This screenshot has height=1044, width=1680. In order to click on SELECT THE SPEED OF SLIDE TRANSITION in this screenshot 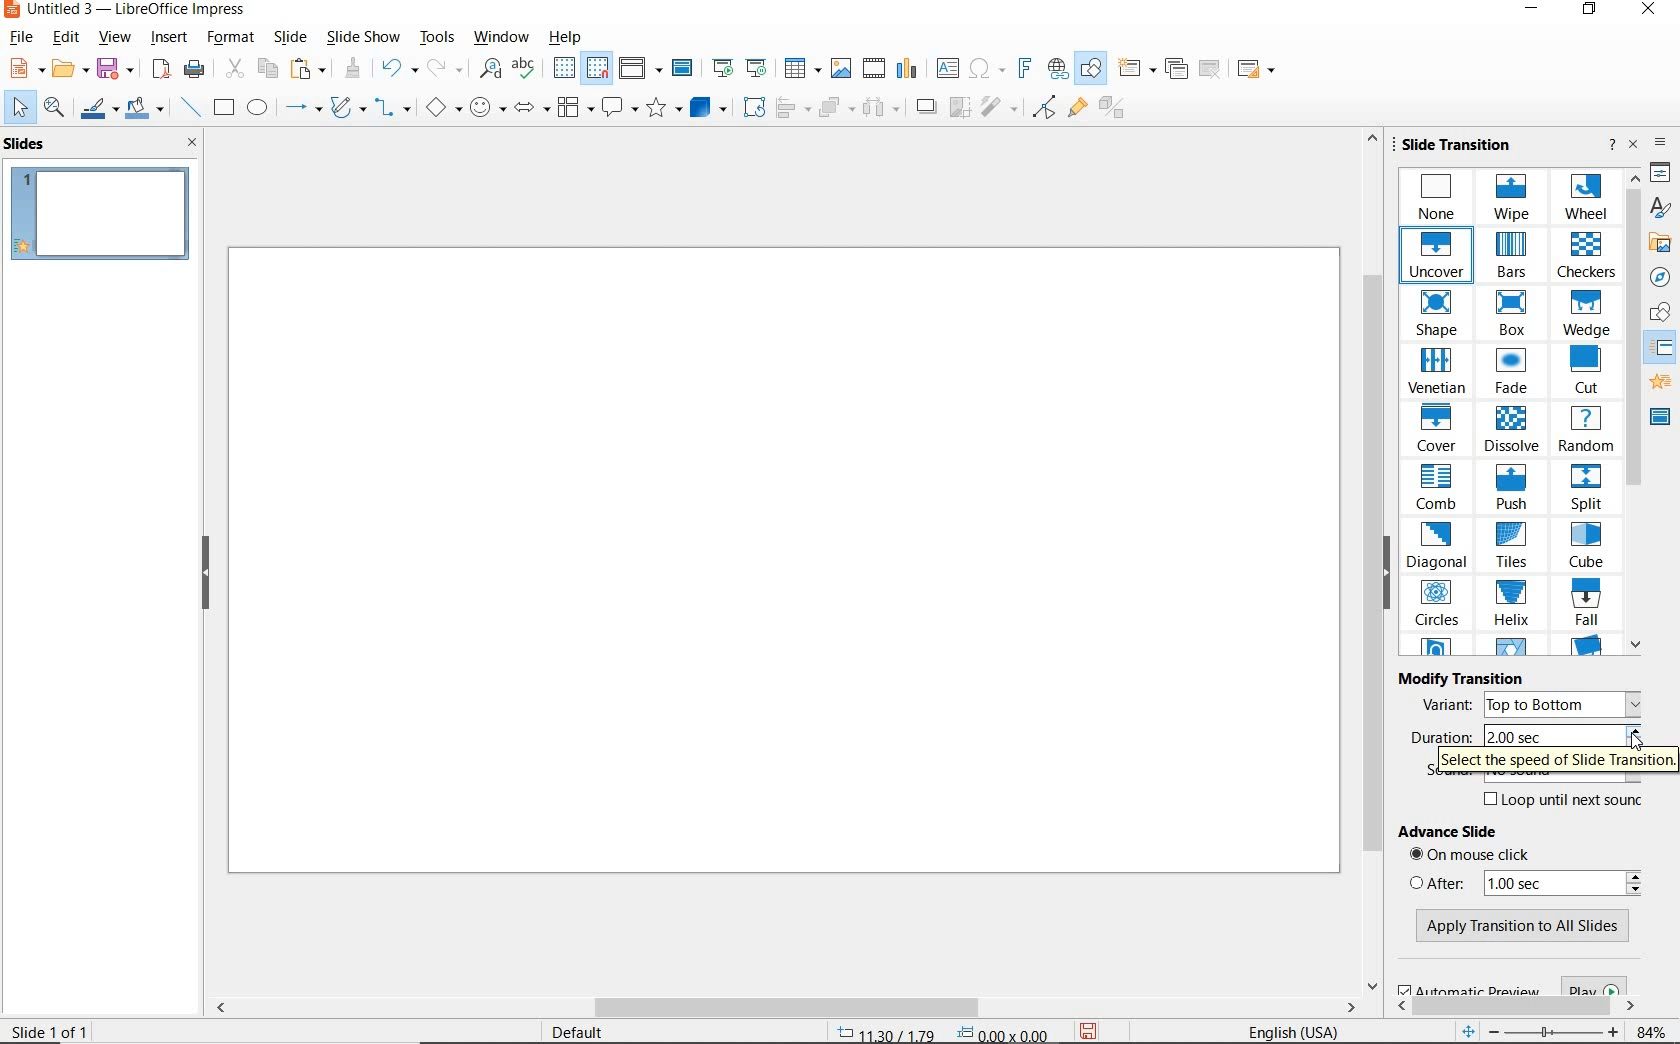, I will do `click(1557, 765)`.